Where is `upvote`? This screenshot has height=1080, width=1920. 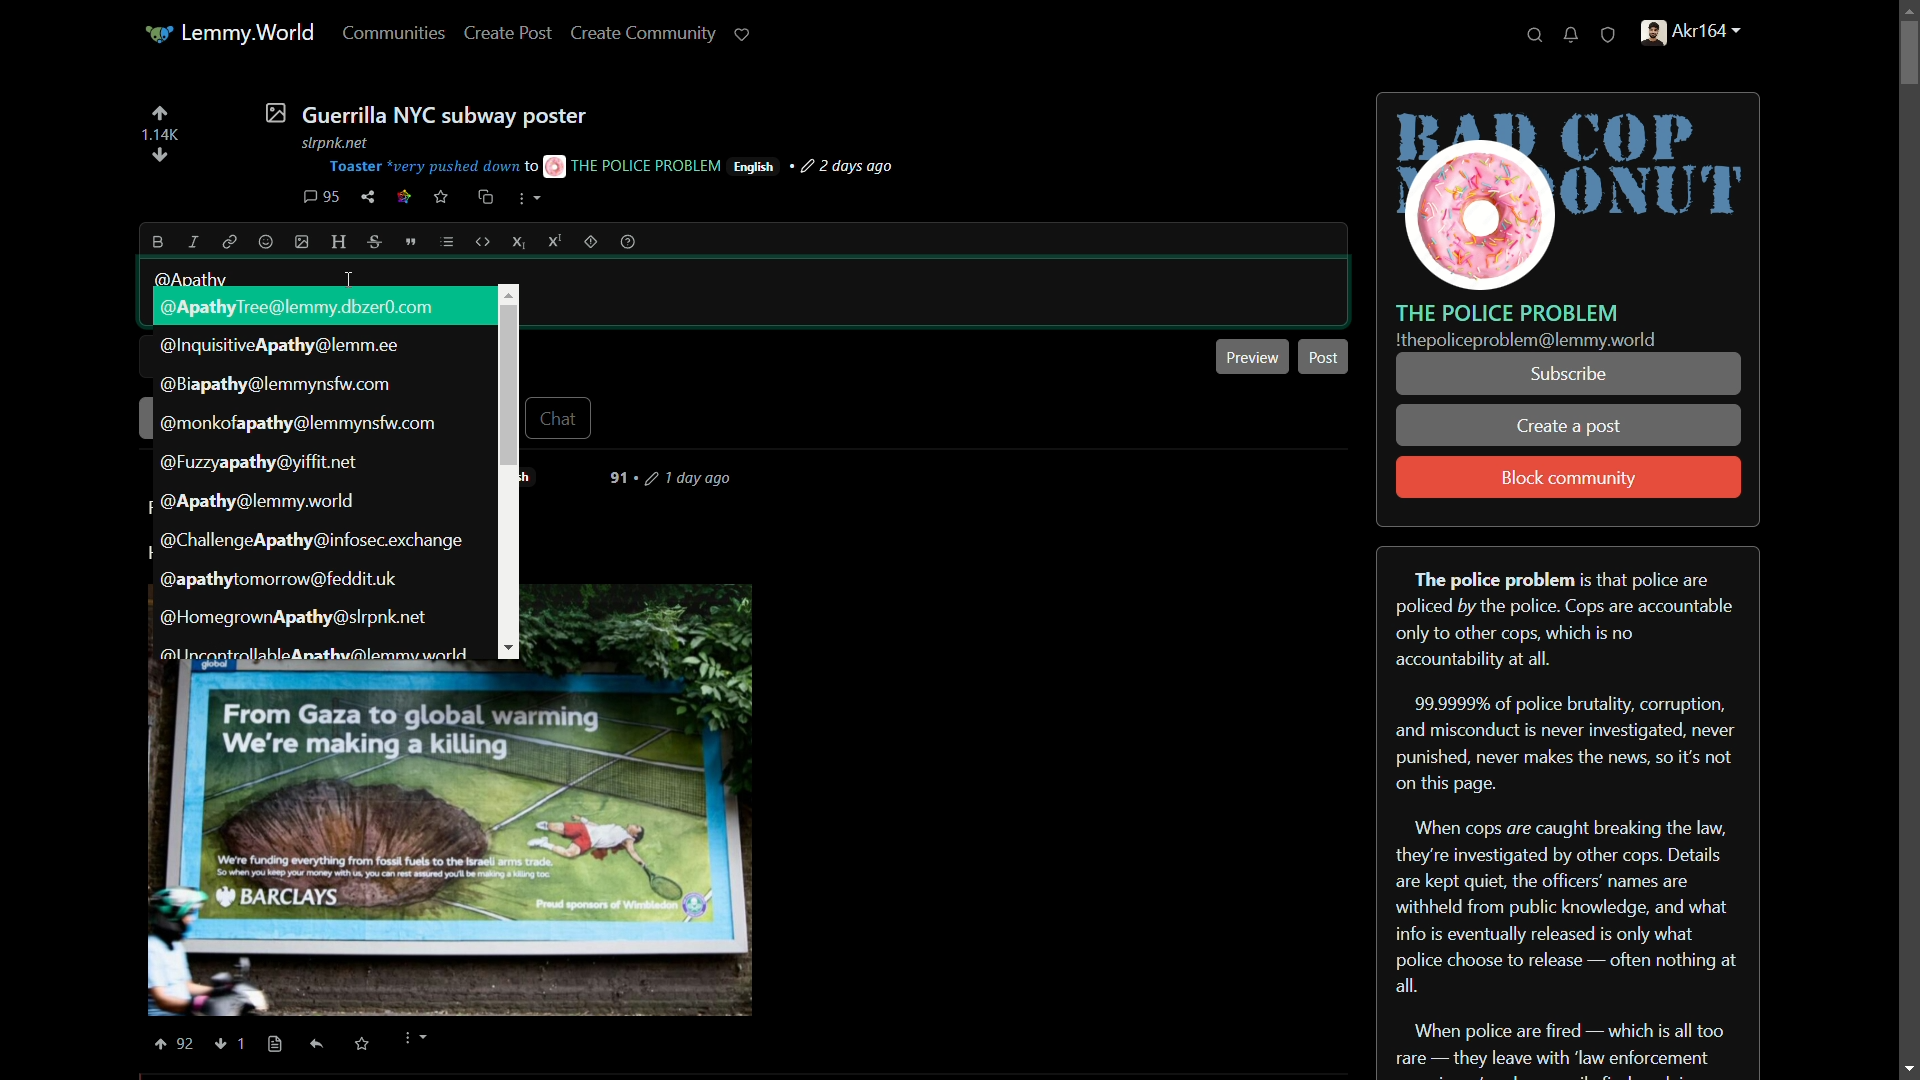 upvote is located at coordinates (171, 1044).